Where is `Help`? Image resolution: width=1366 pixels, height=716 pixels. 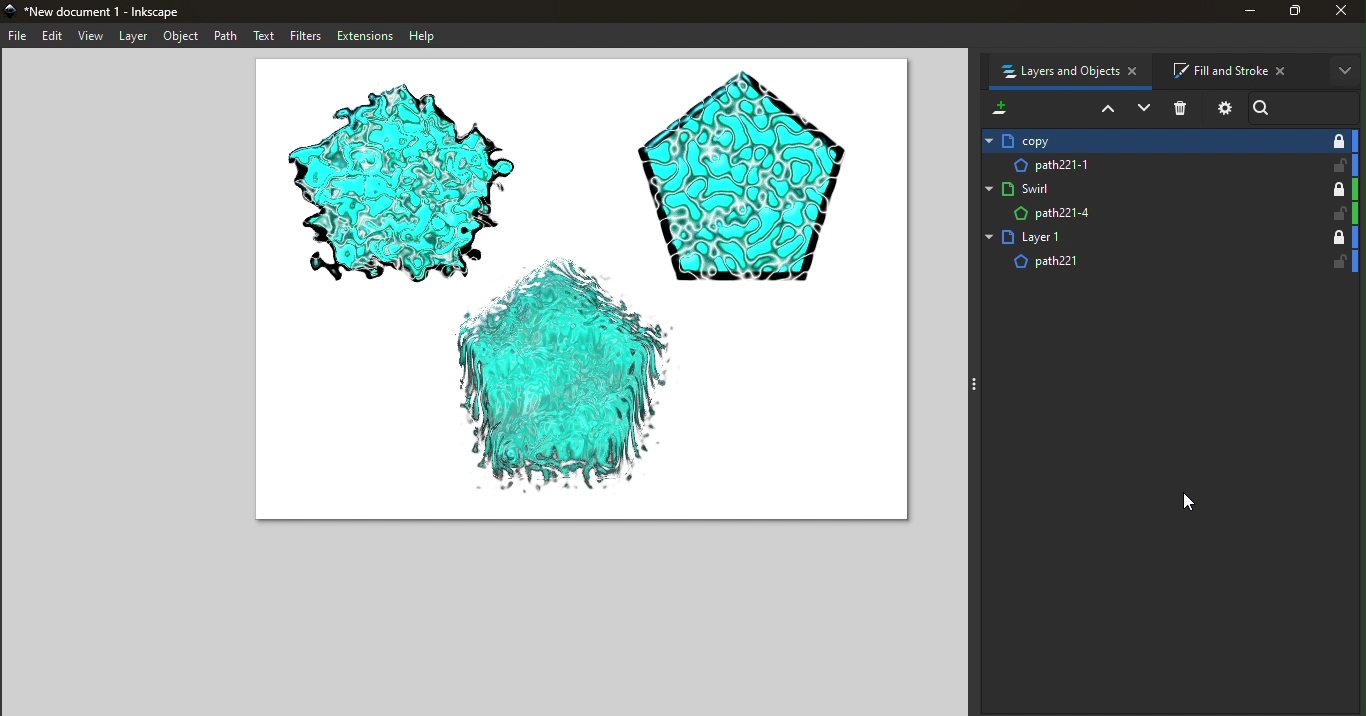
Help is located at coordinates (426, 36).